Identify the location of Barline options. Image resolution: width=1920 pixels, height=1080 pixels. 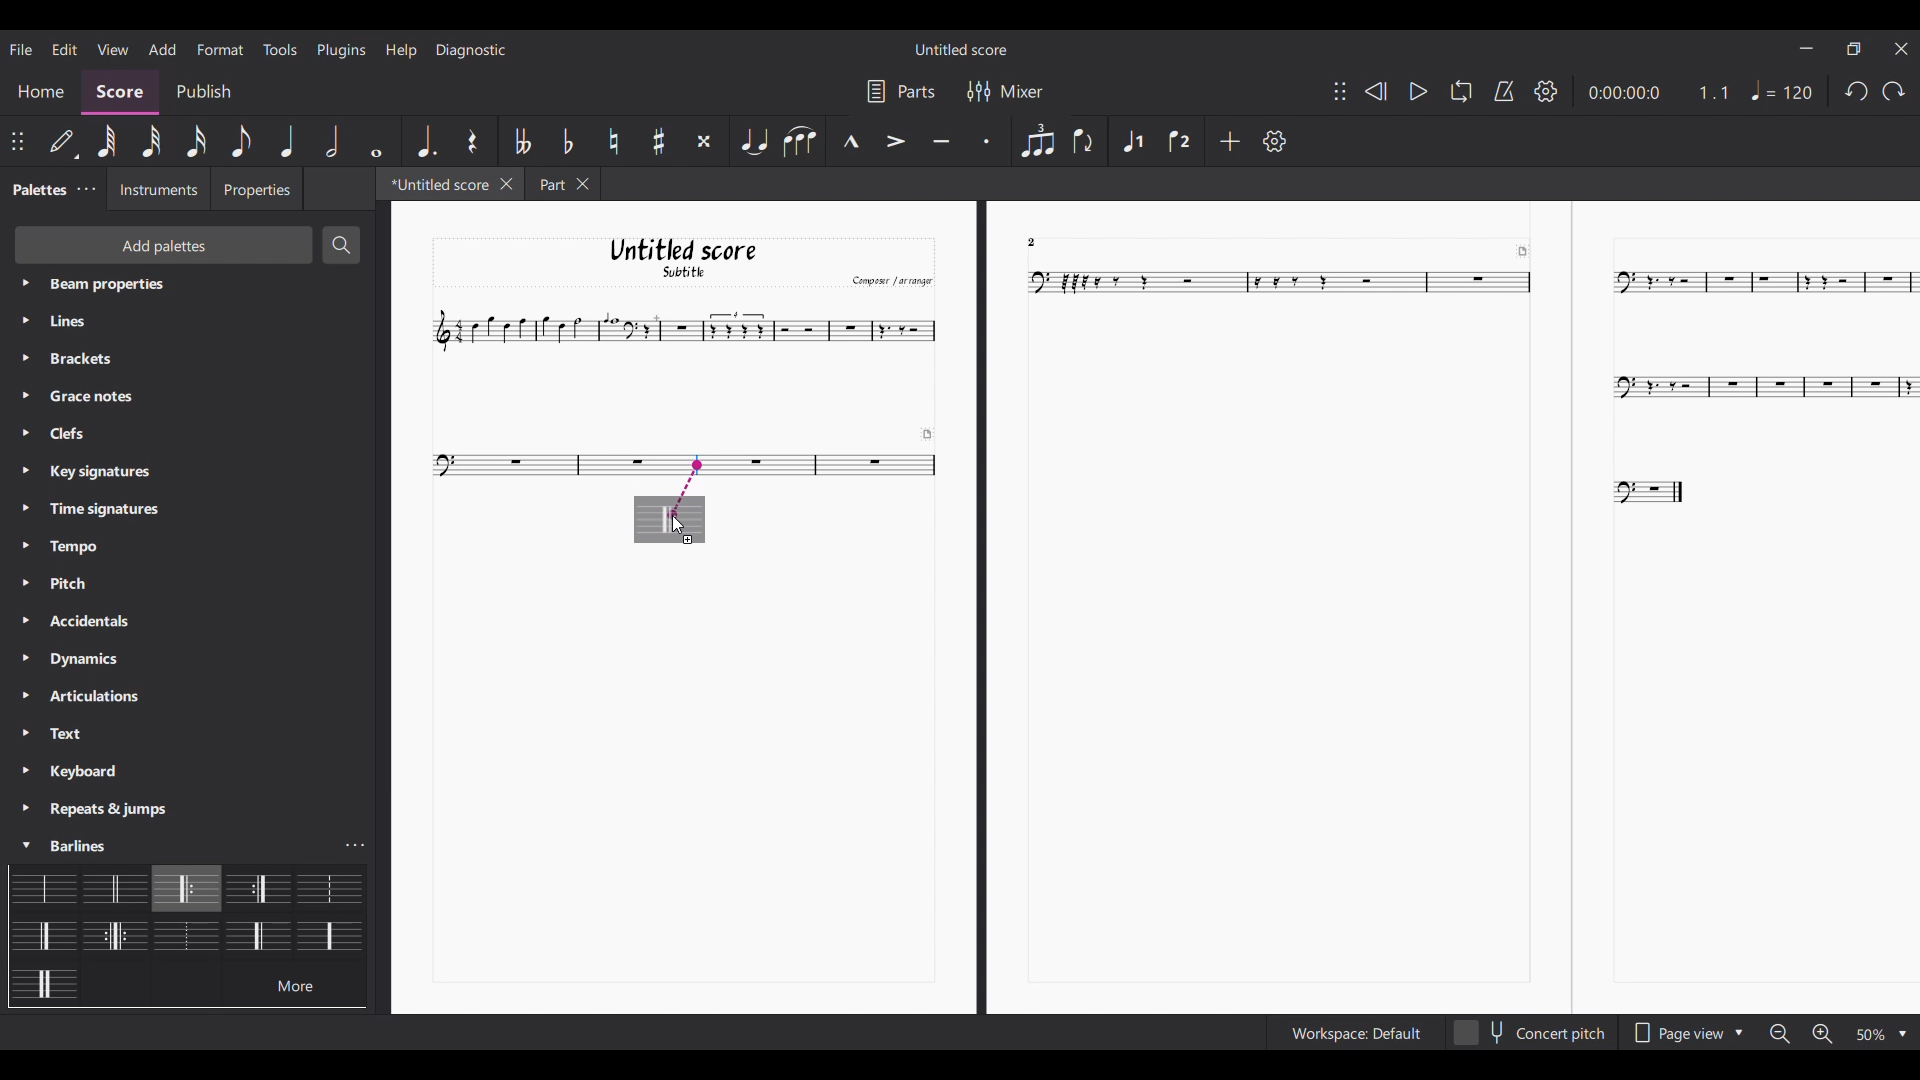
(257, 886).